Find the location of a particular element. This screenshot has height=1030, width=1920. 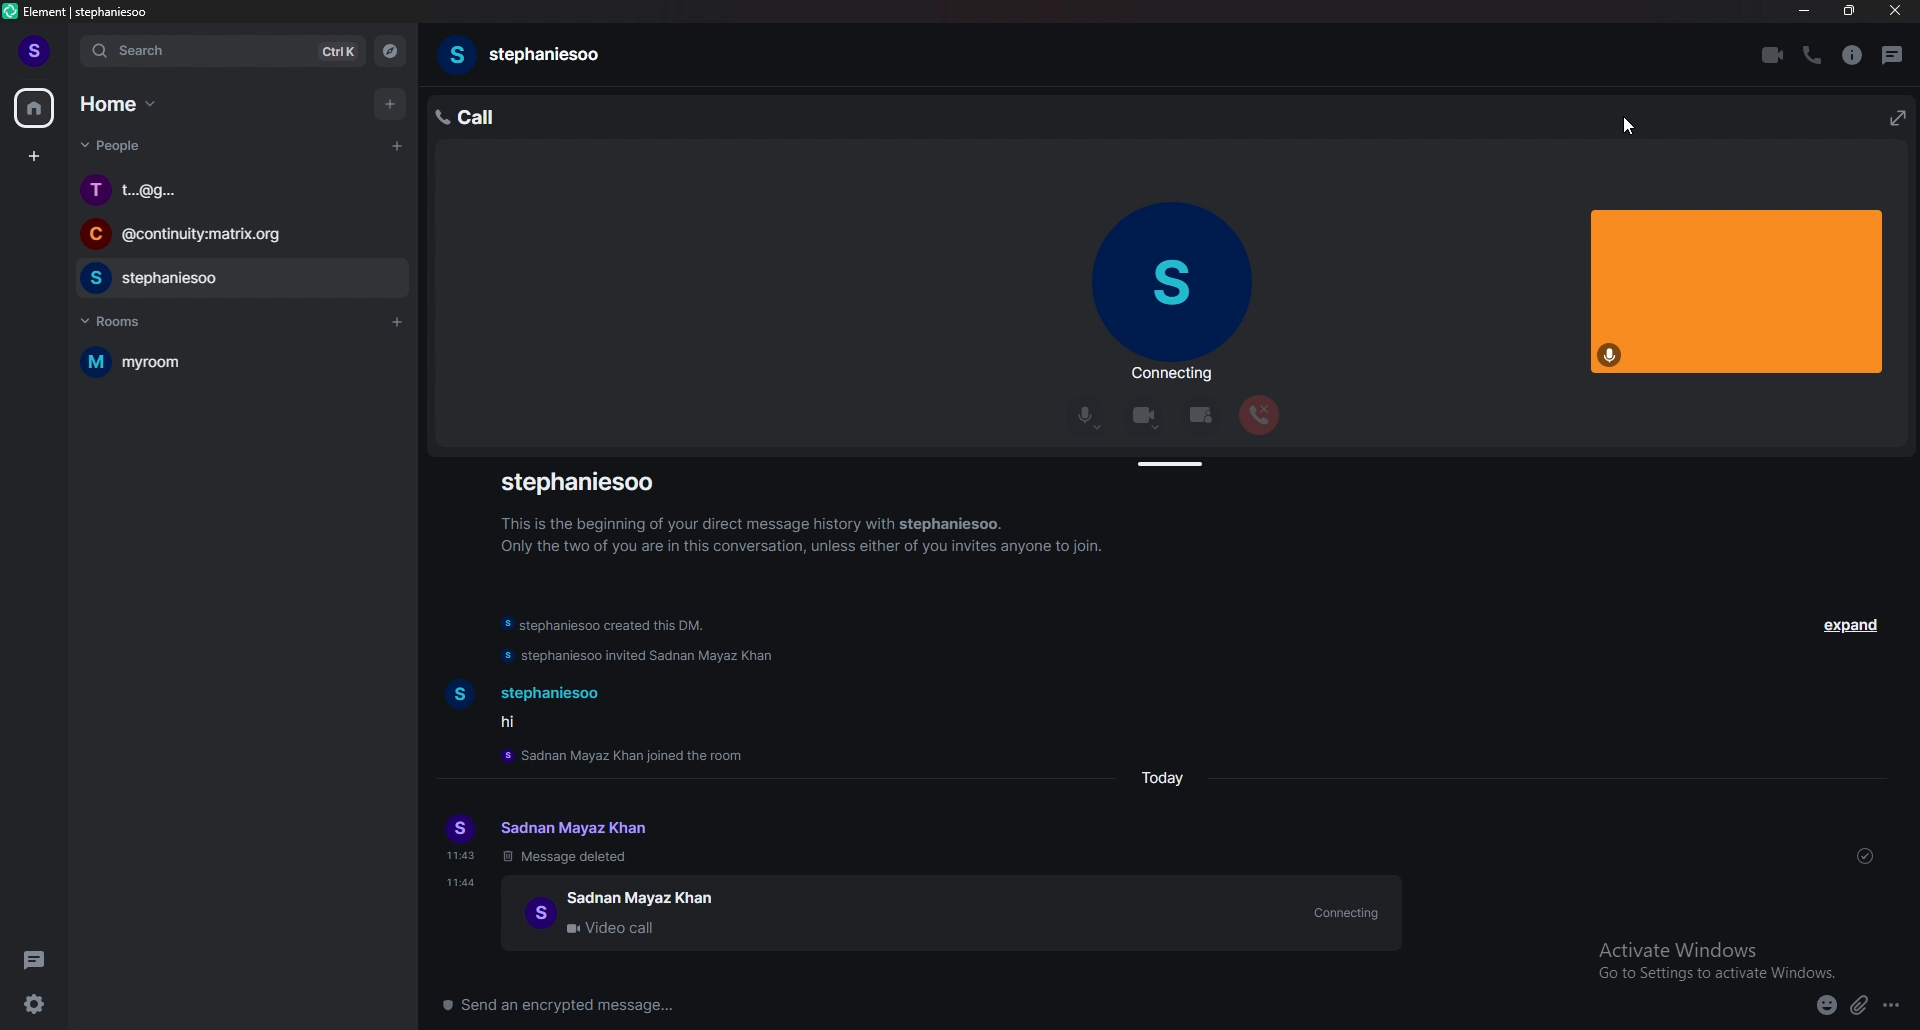

resize is located at coordinates (1852, 11).